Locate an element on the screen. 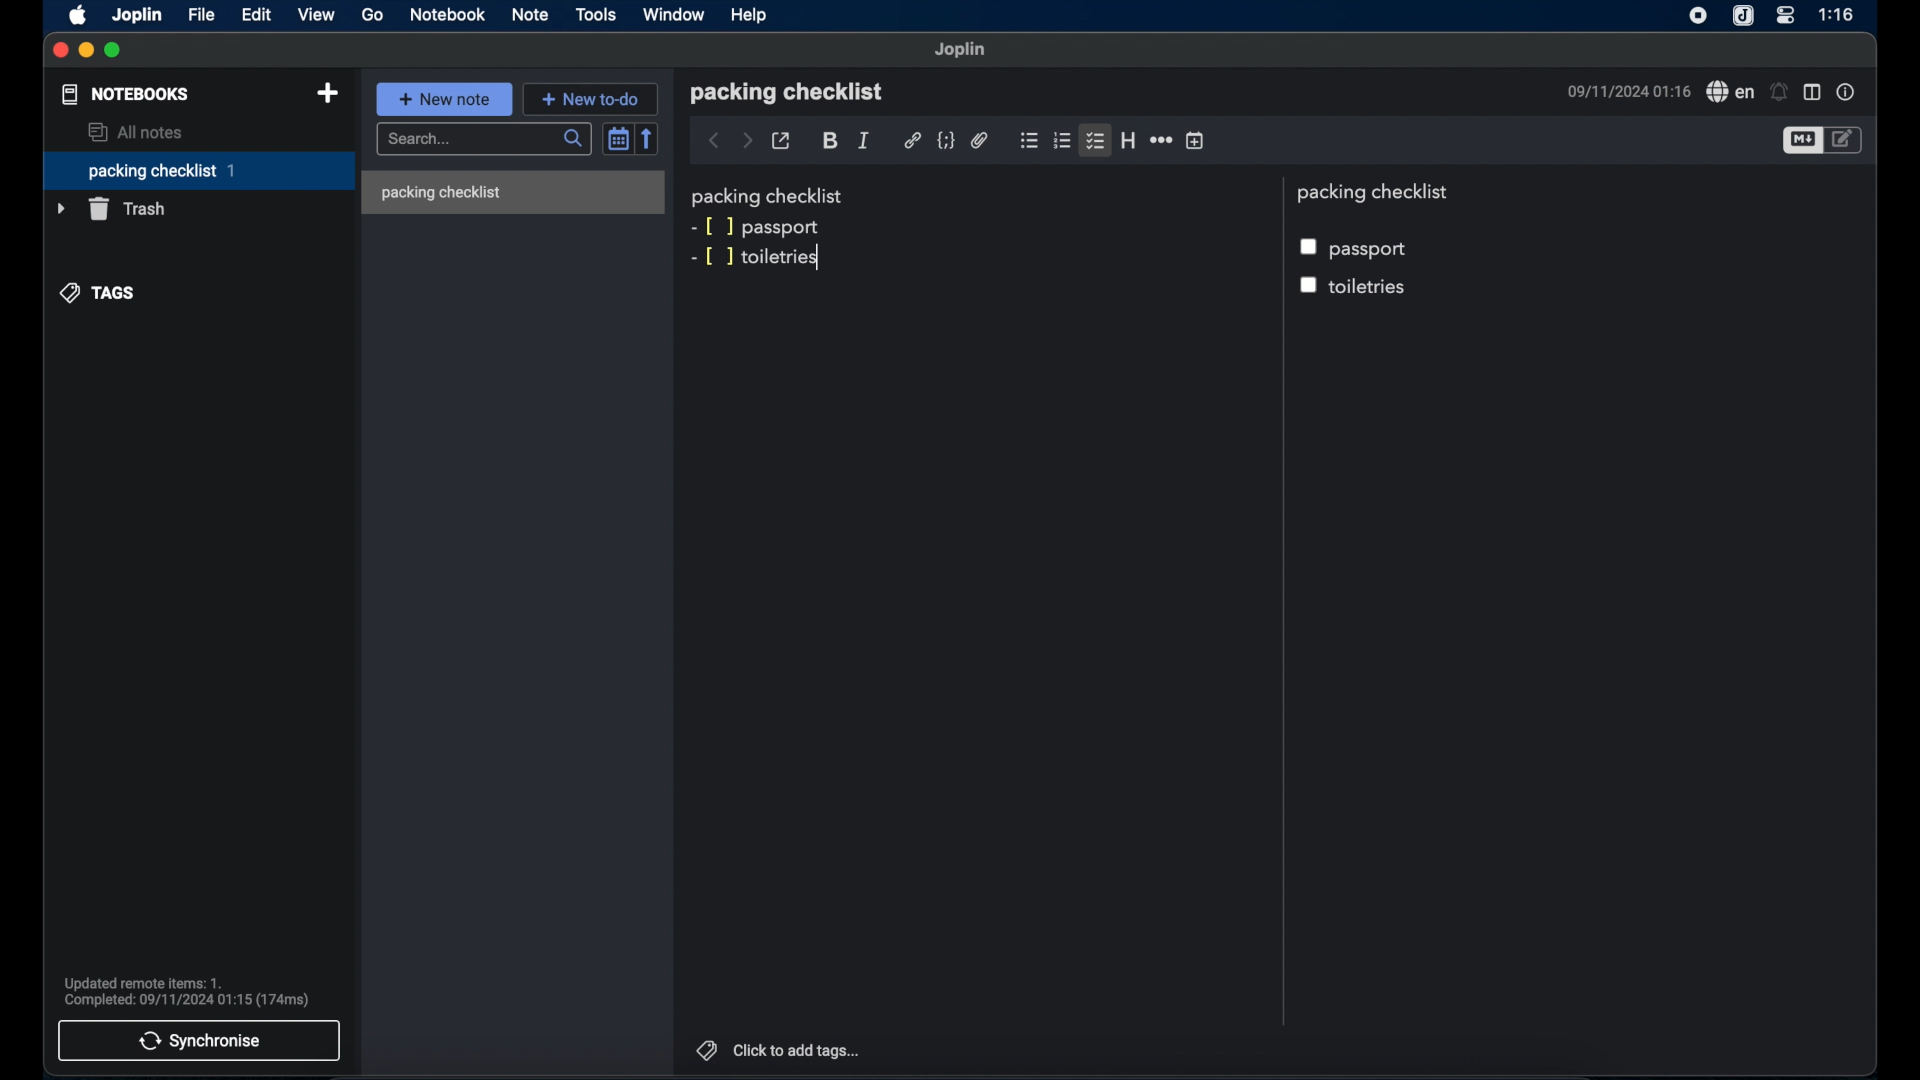  view is located at coordinates (317, 14).